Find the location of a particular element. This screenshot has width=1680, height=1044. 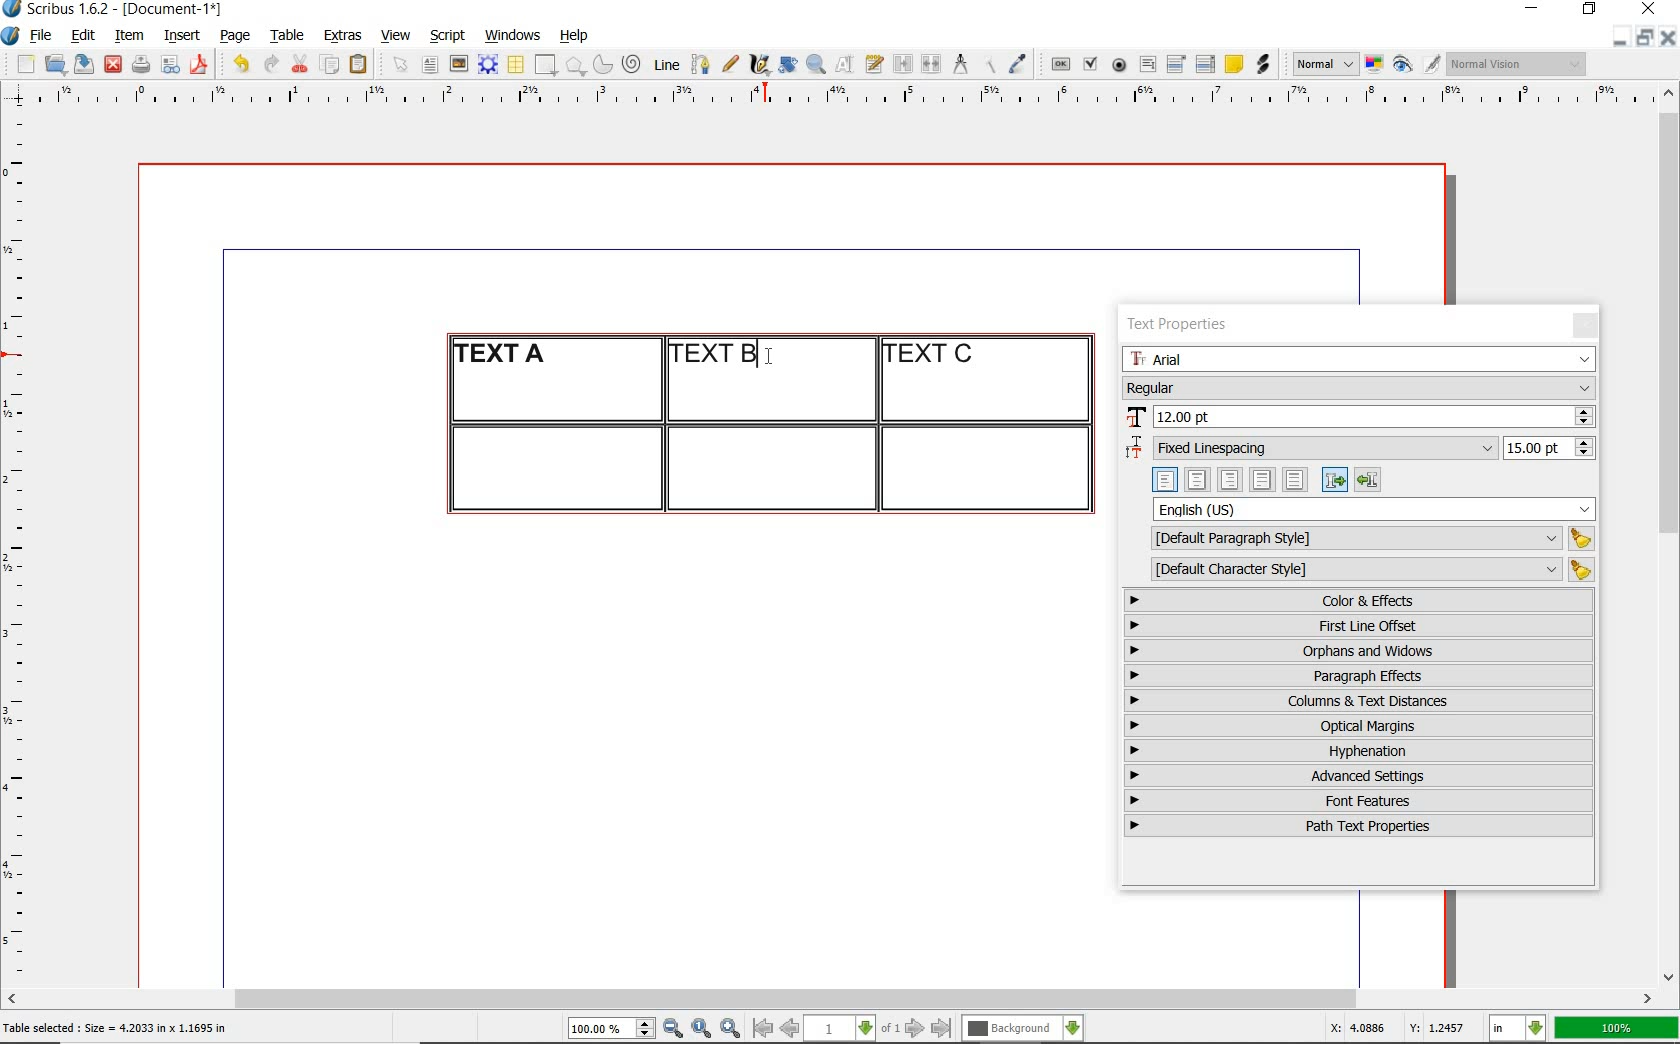

shape is located at coordinates (548, 66).